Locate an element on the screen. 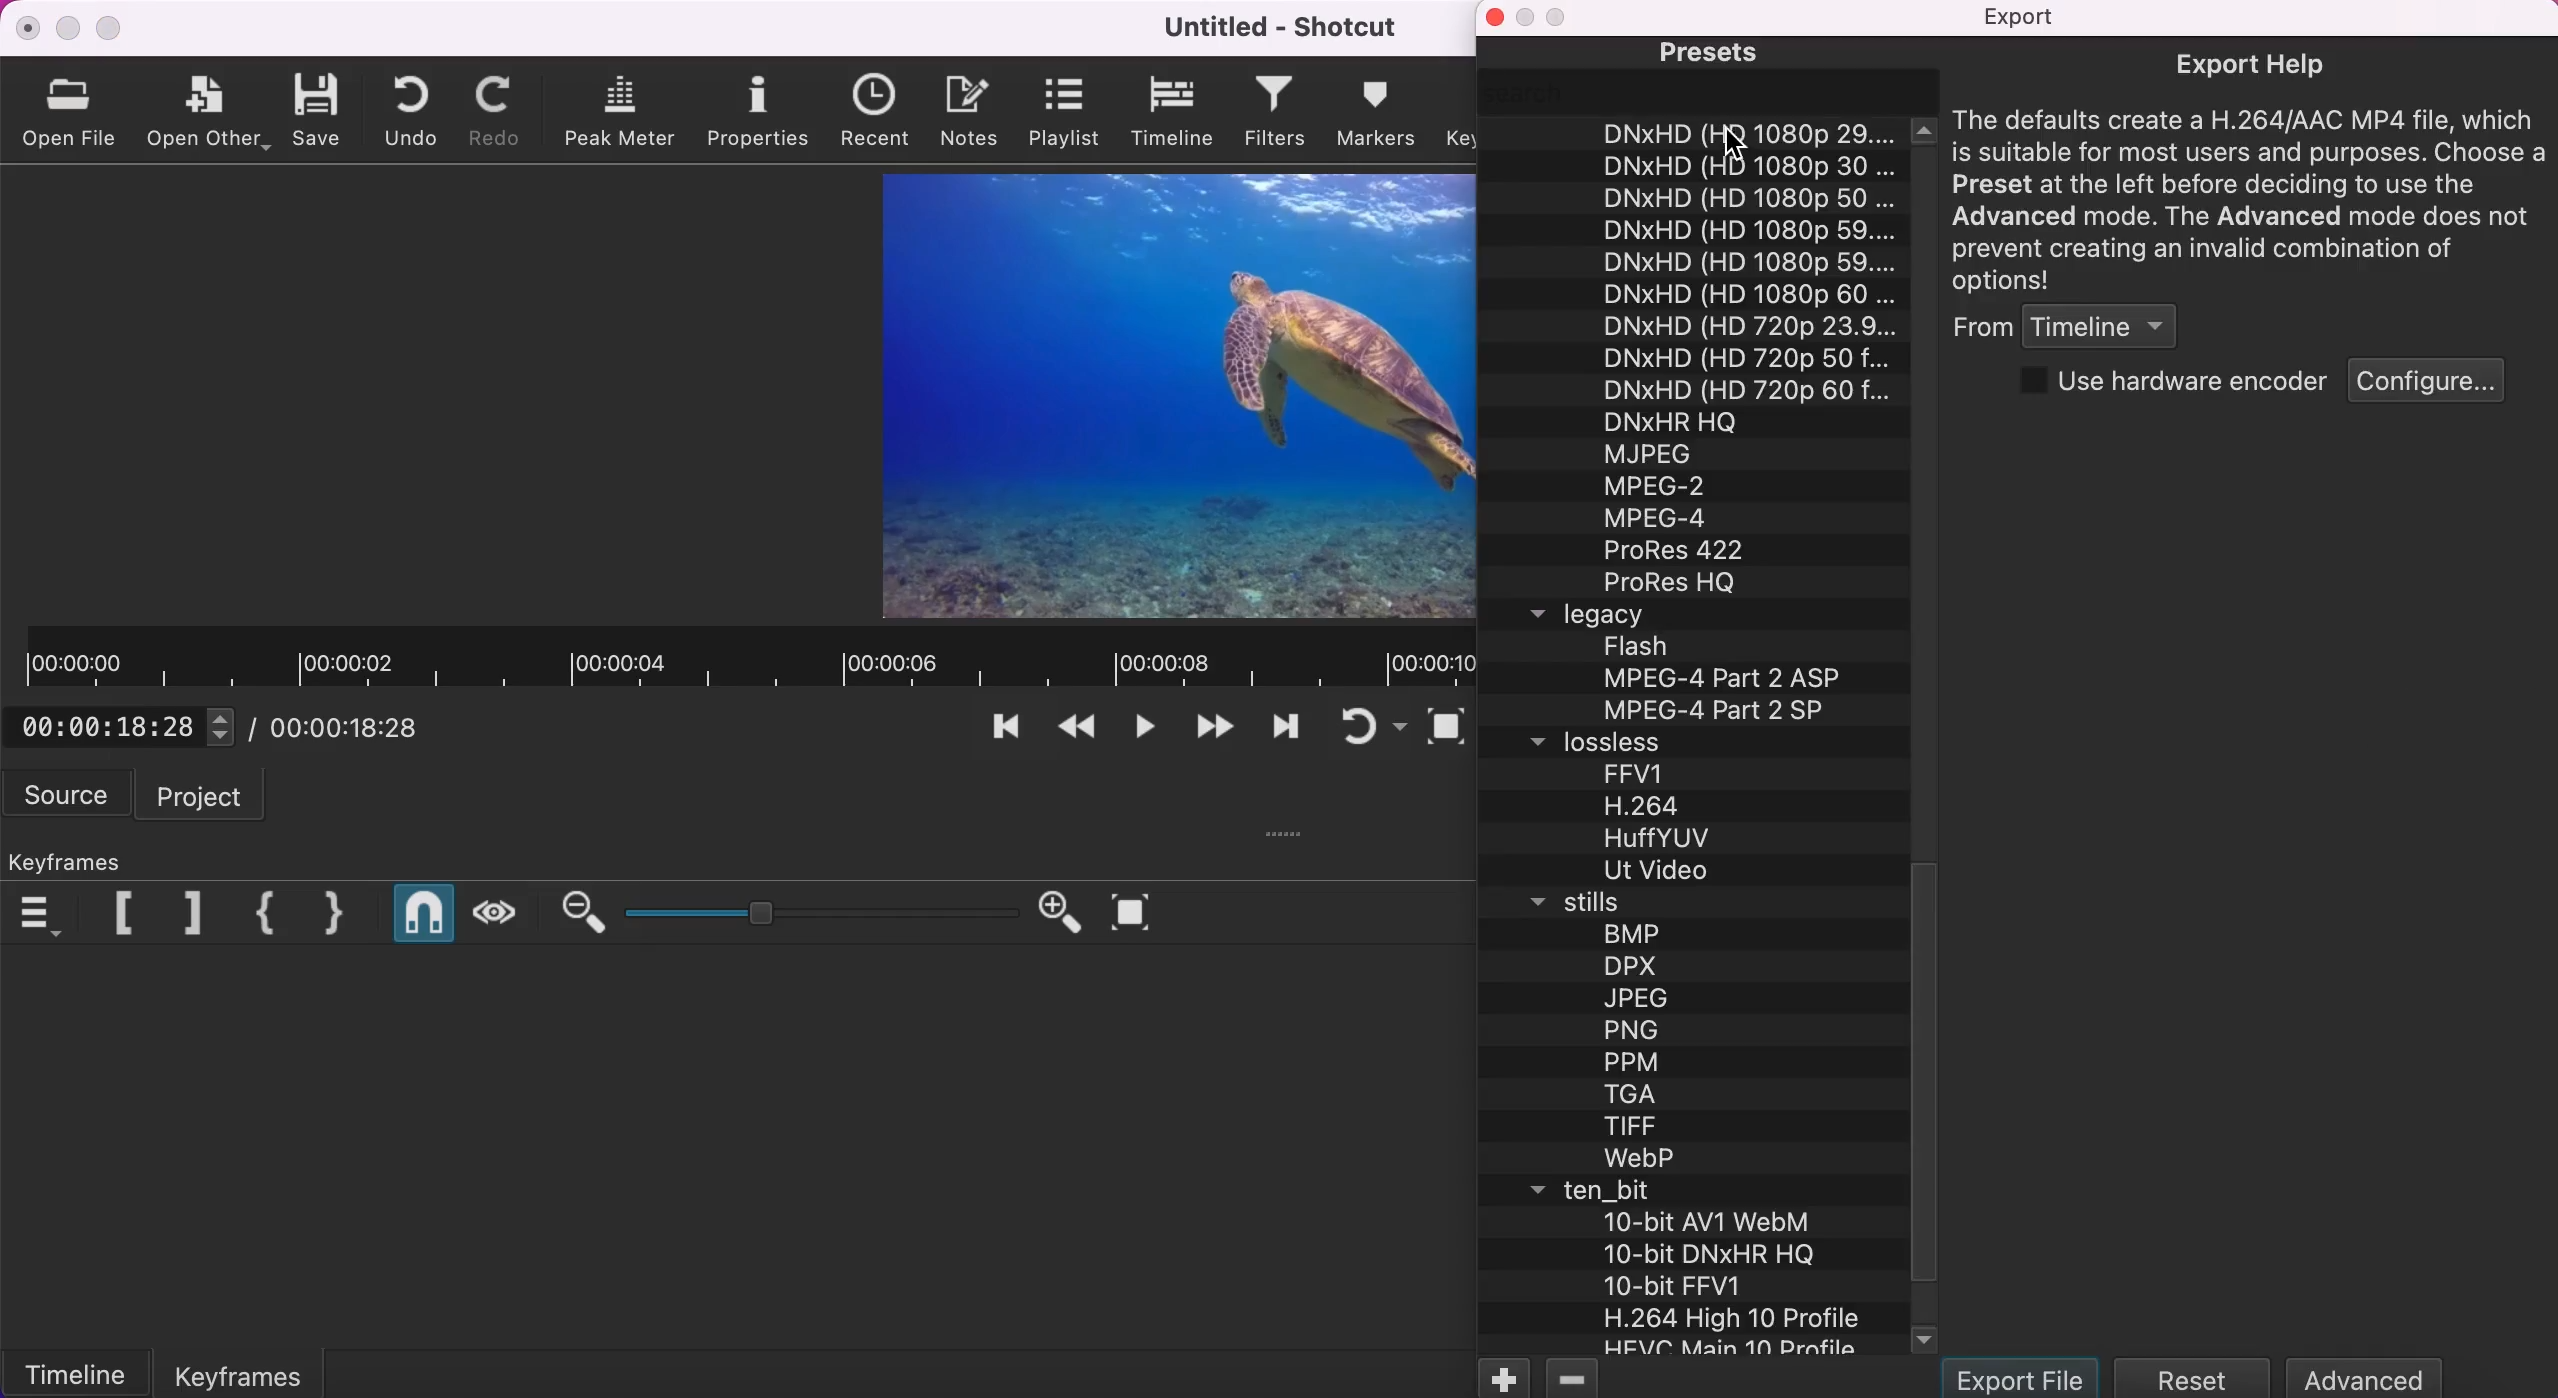  snap is located at coordinates (417, 913).